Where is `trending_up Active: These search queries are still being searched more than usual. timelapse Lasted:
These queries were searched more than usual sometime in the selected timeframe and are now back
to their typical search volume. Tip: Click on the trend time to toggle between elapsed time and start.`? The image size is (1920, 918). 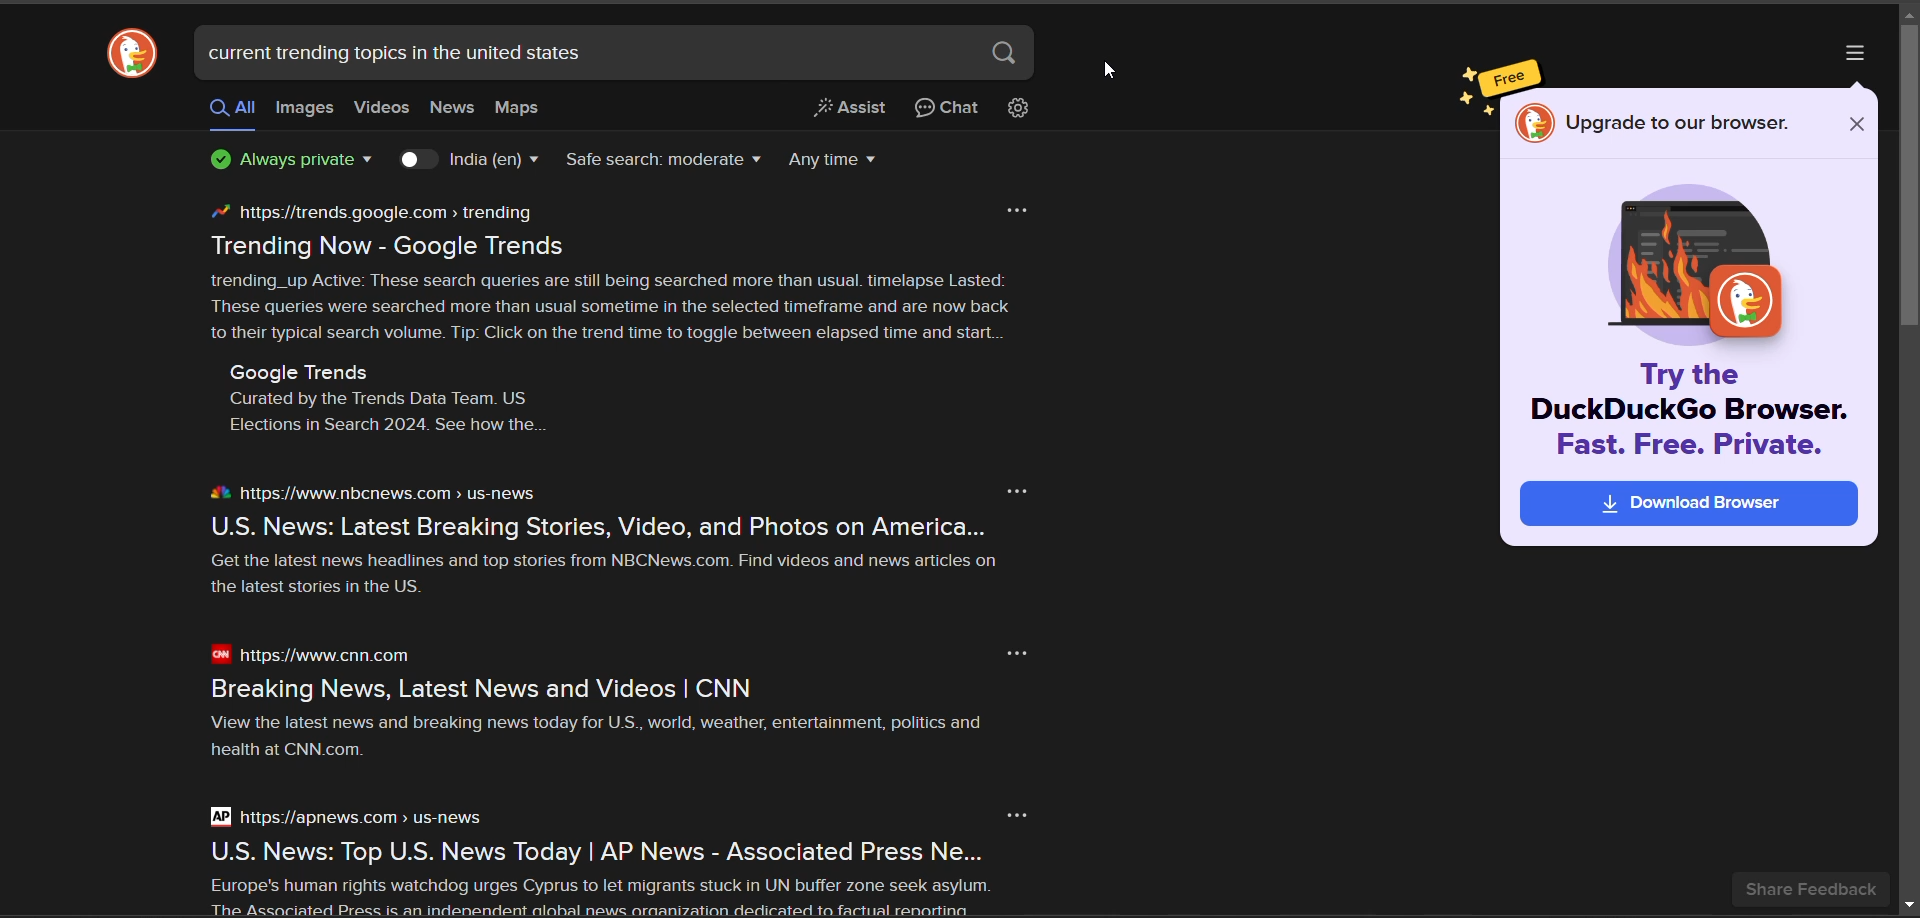
trending_up Active: These search queries are still being searched more than usual. timelapse Lasted:
These queries were searched more than usual sometime in the selected timeframe and are now back
to their typical search volume. Tip: Click on the trend time to toggle between elapsed time and start. is located at coordinates (615, 309).